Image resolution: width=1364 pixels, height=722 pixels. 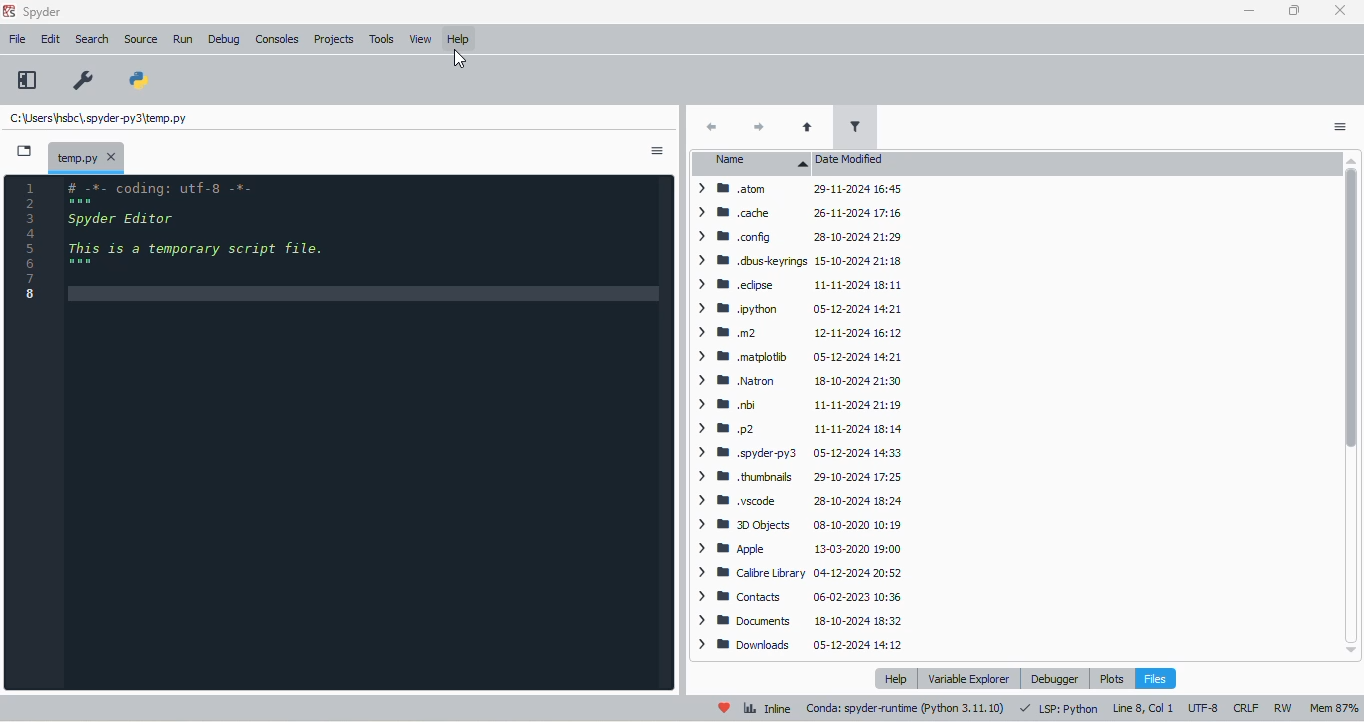 What do you see at coordinates (797, 381) in the screenshot?
I see `> B Natron 18-10-2024 21:30` at bounding box center [797, 381].